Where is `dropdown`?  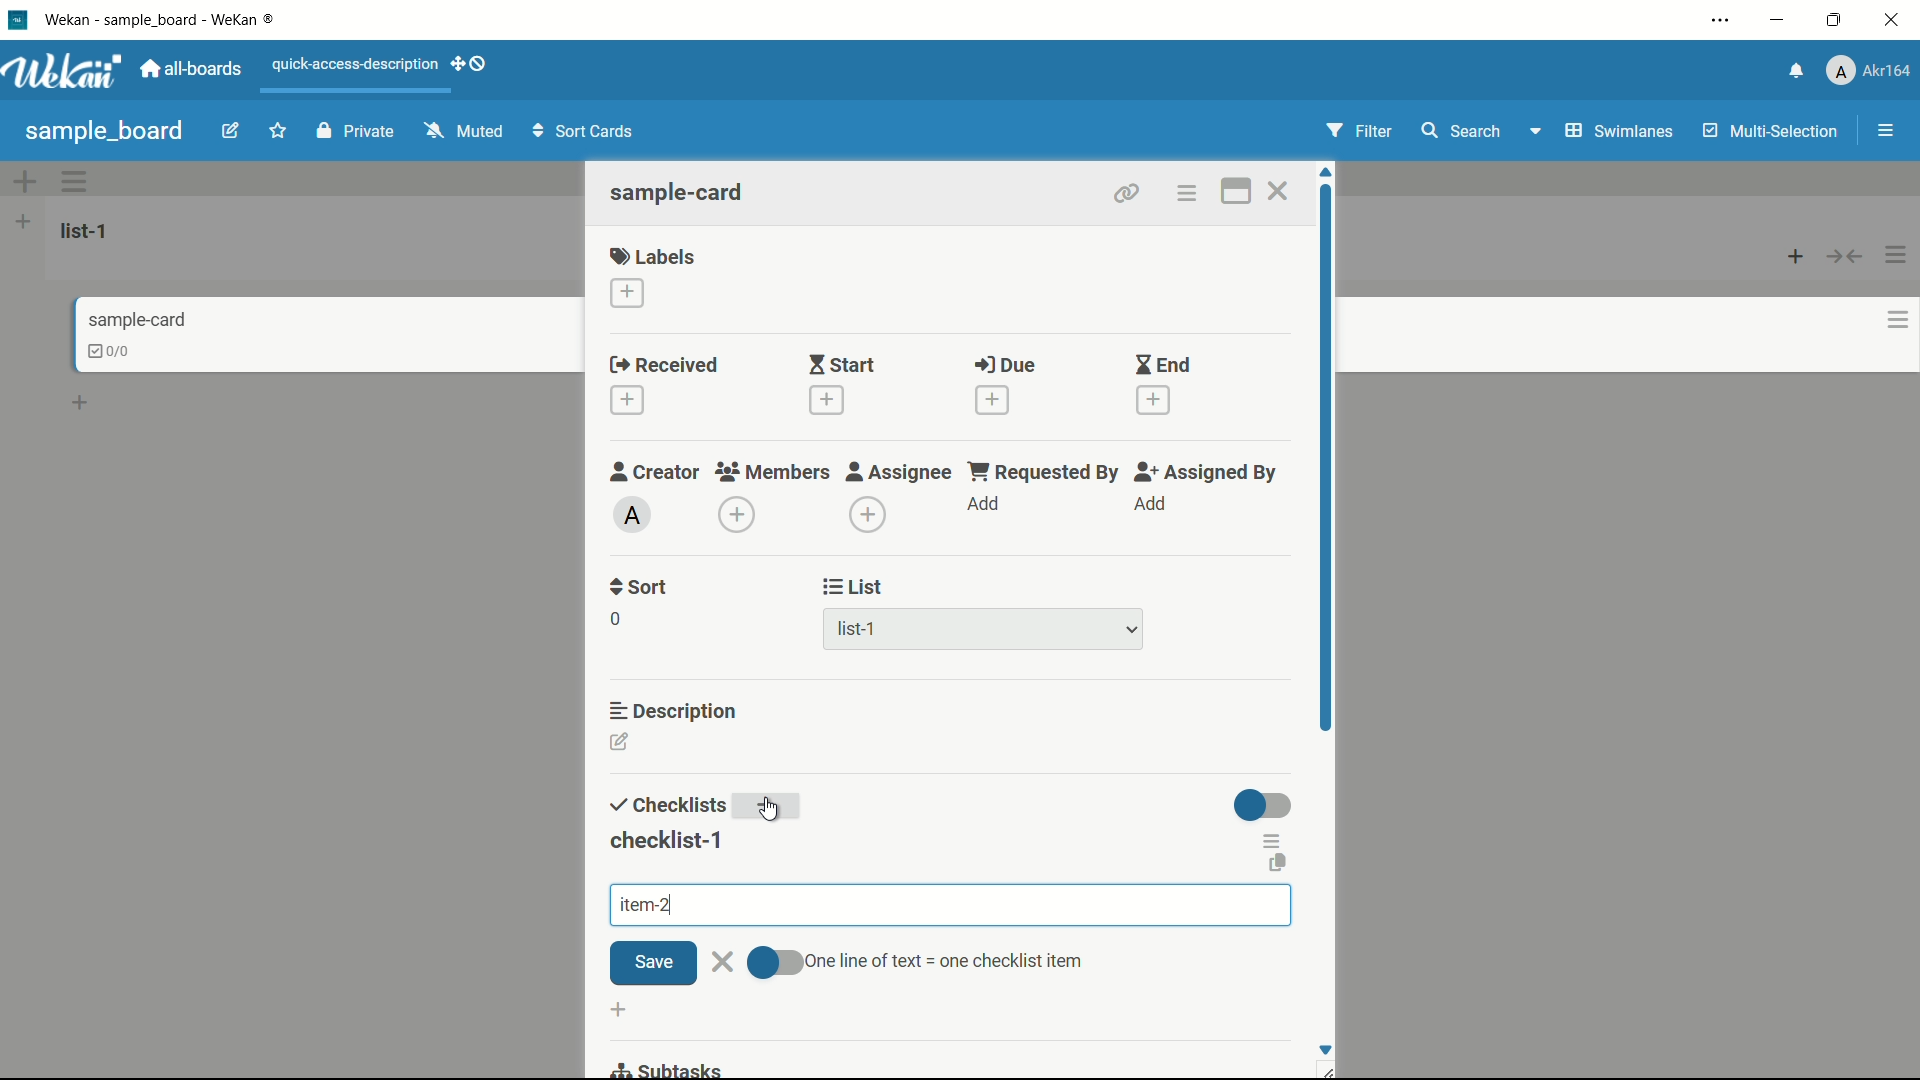 dropdown is located at coordinates (1132, 631).